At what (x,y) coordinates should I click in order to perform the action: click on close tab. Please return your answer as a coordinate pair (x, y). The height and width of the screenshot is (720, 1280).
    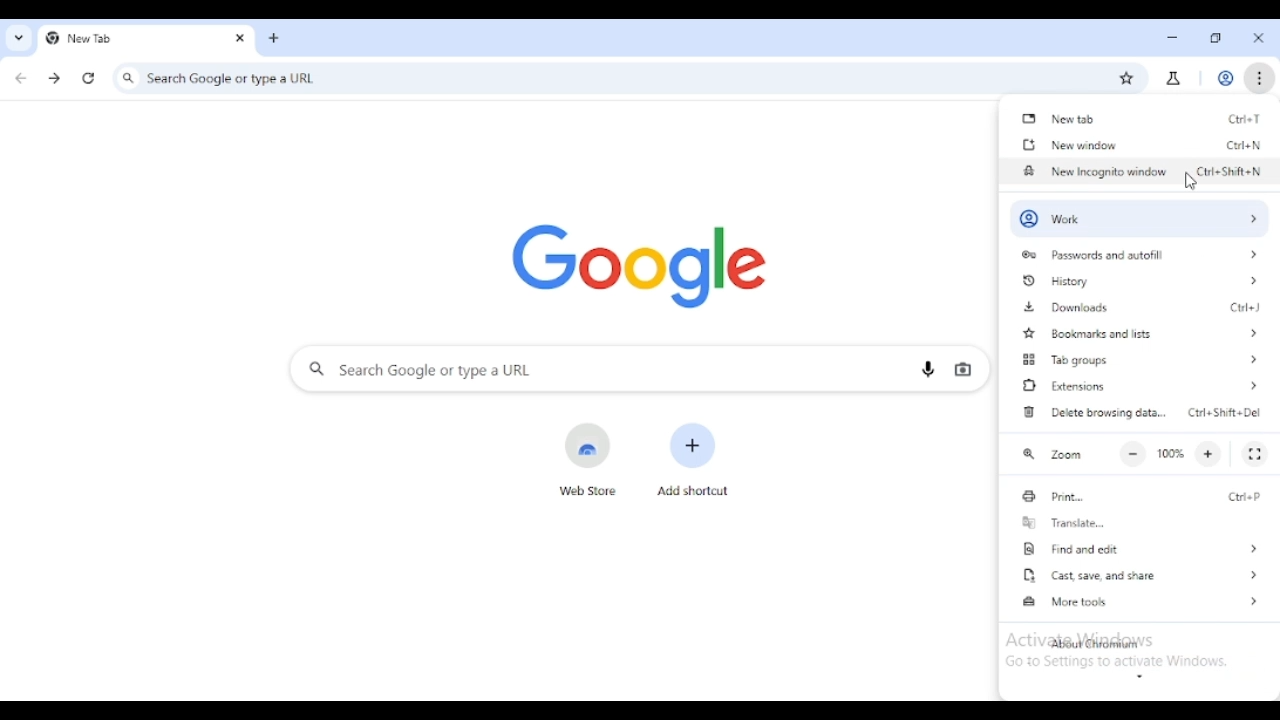
    Looking at the image, I should click on (240, 37).